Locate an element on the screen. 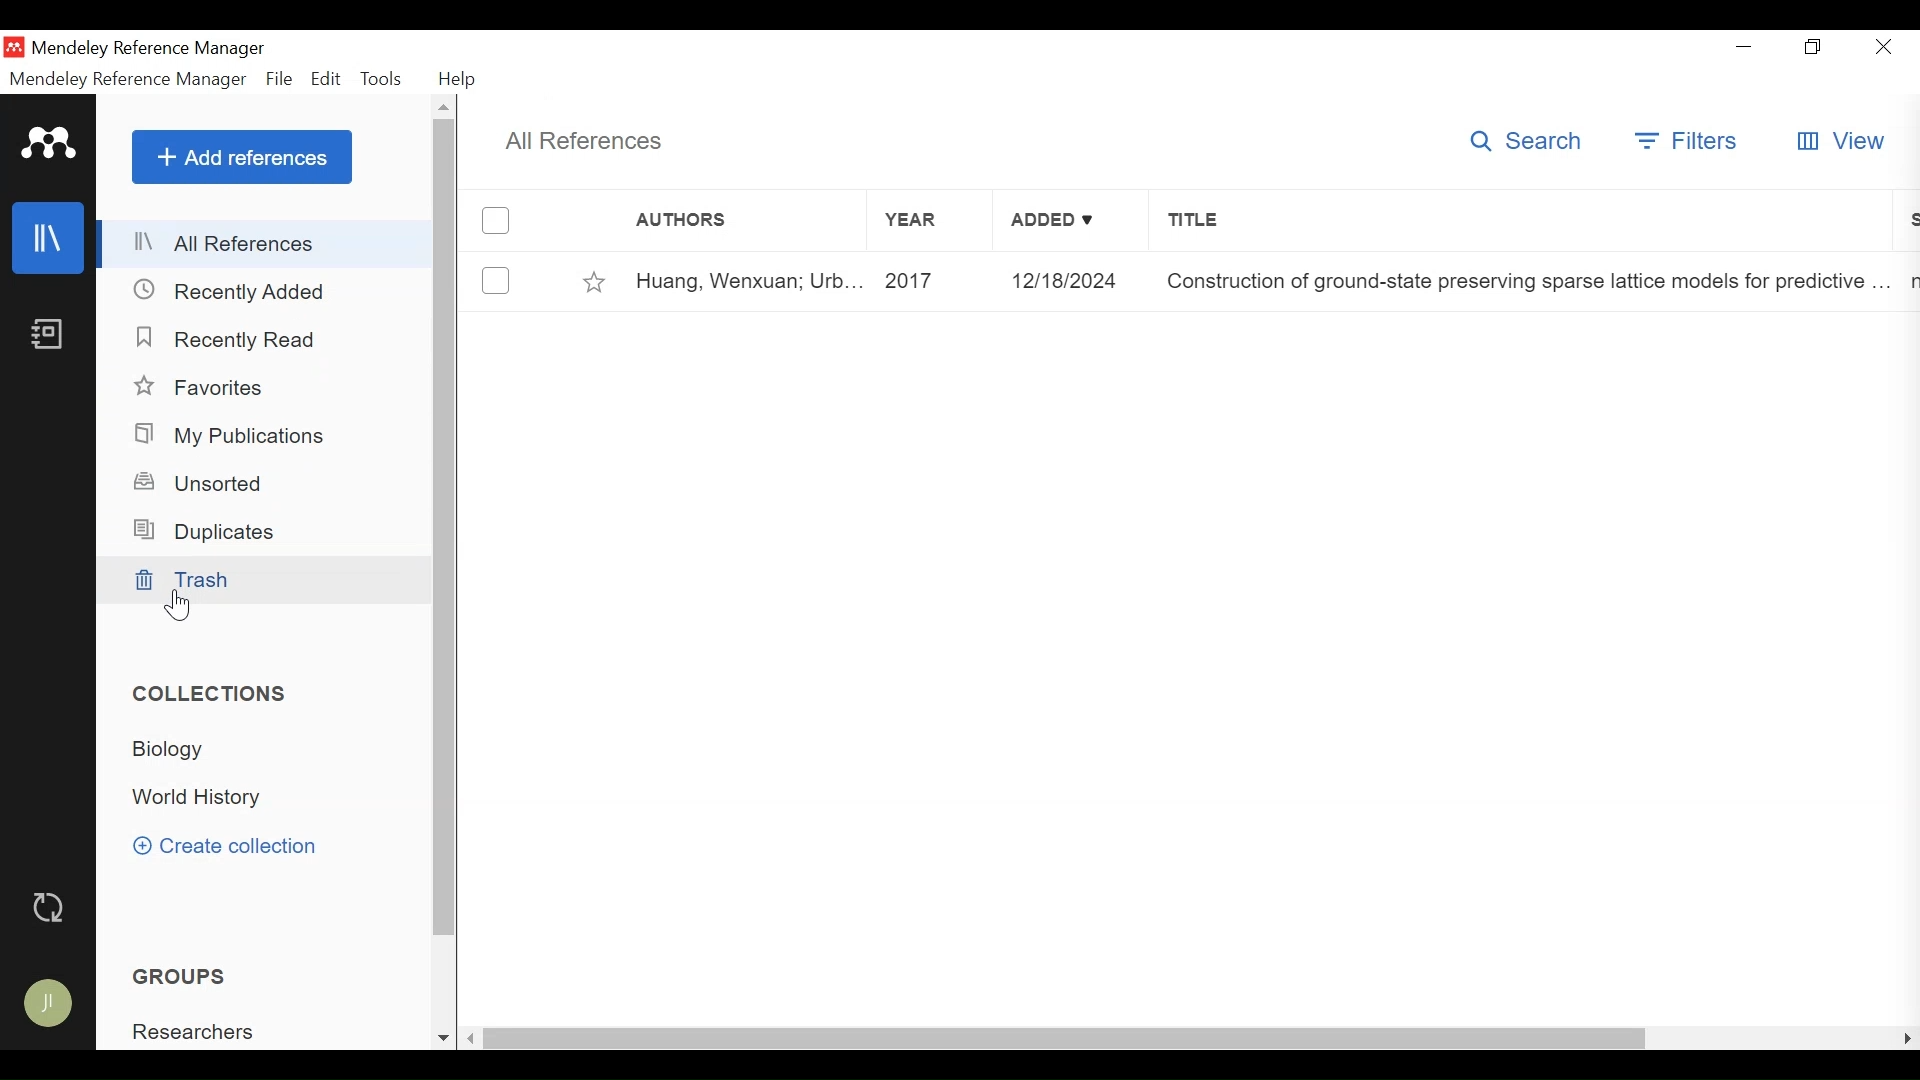 The width and height of the screenshot is (1920, 1080). Add Reference is located at coordinates (241, 158).